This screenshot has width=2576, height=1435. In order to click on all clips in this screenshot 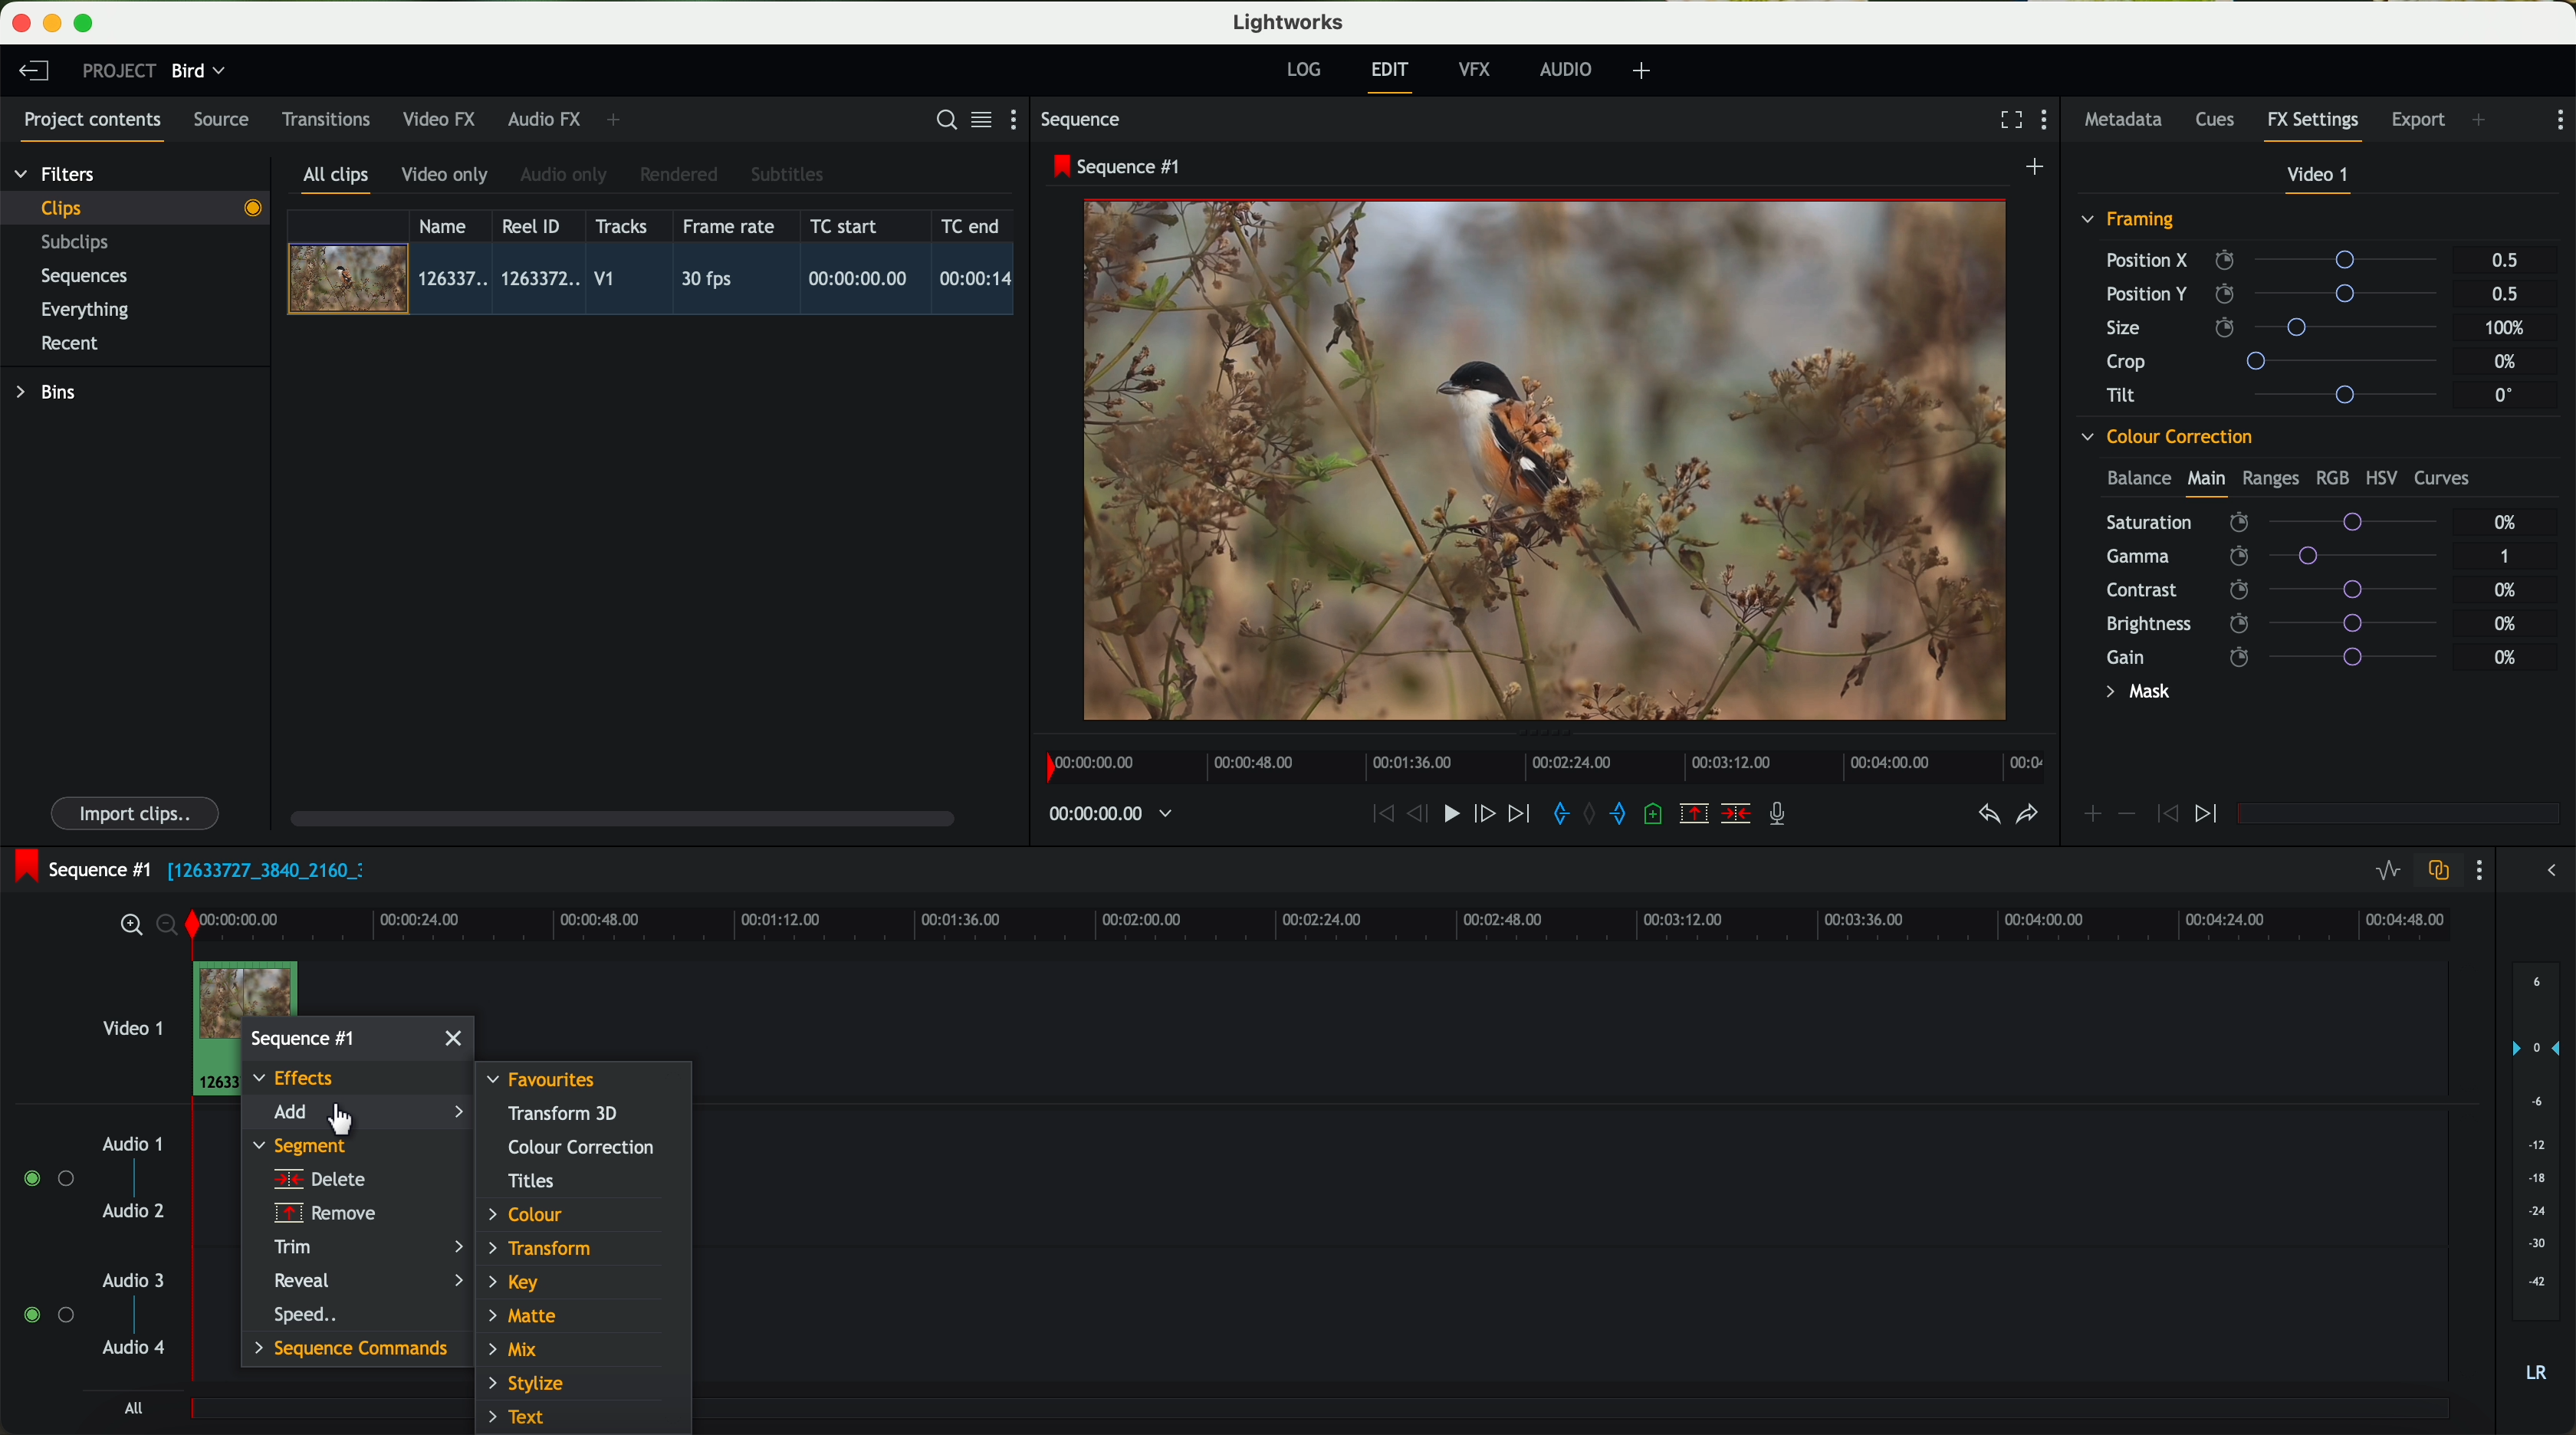, I will do `click(337, 181)`.